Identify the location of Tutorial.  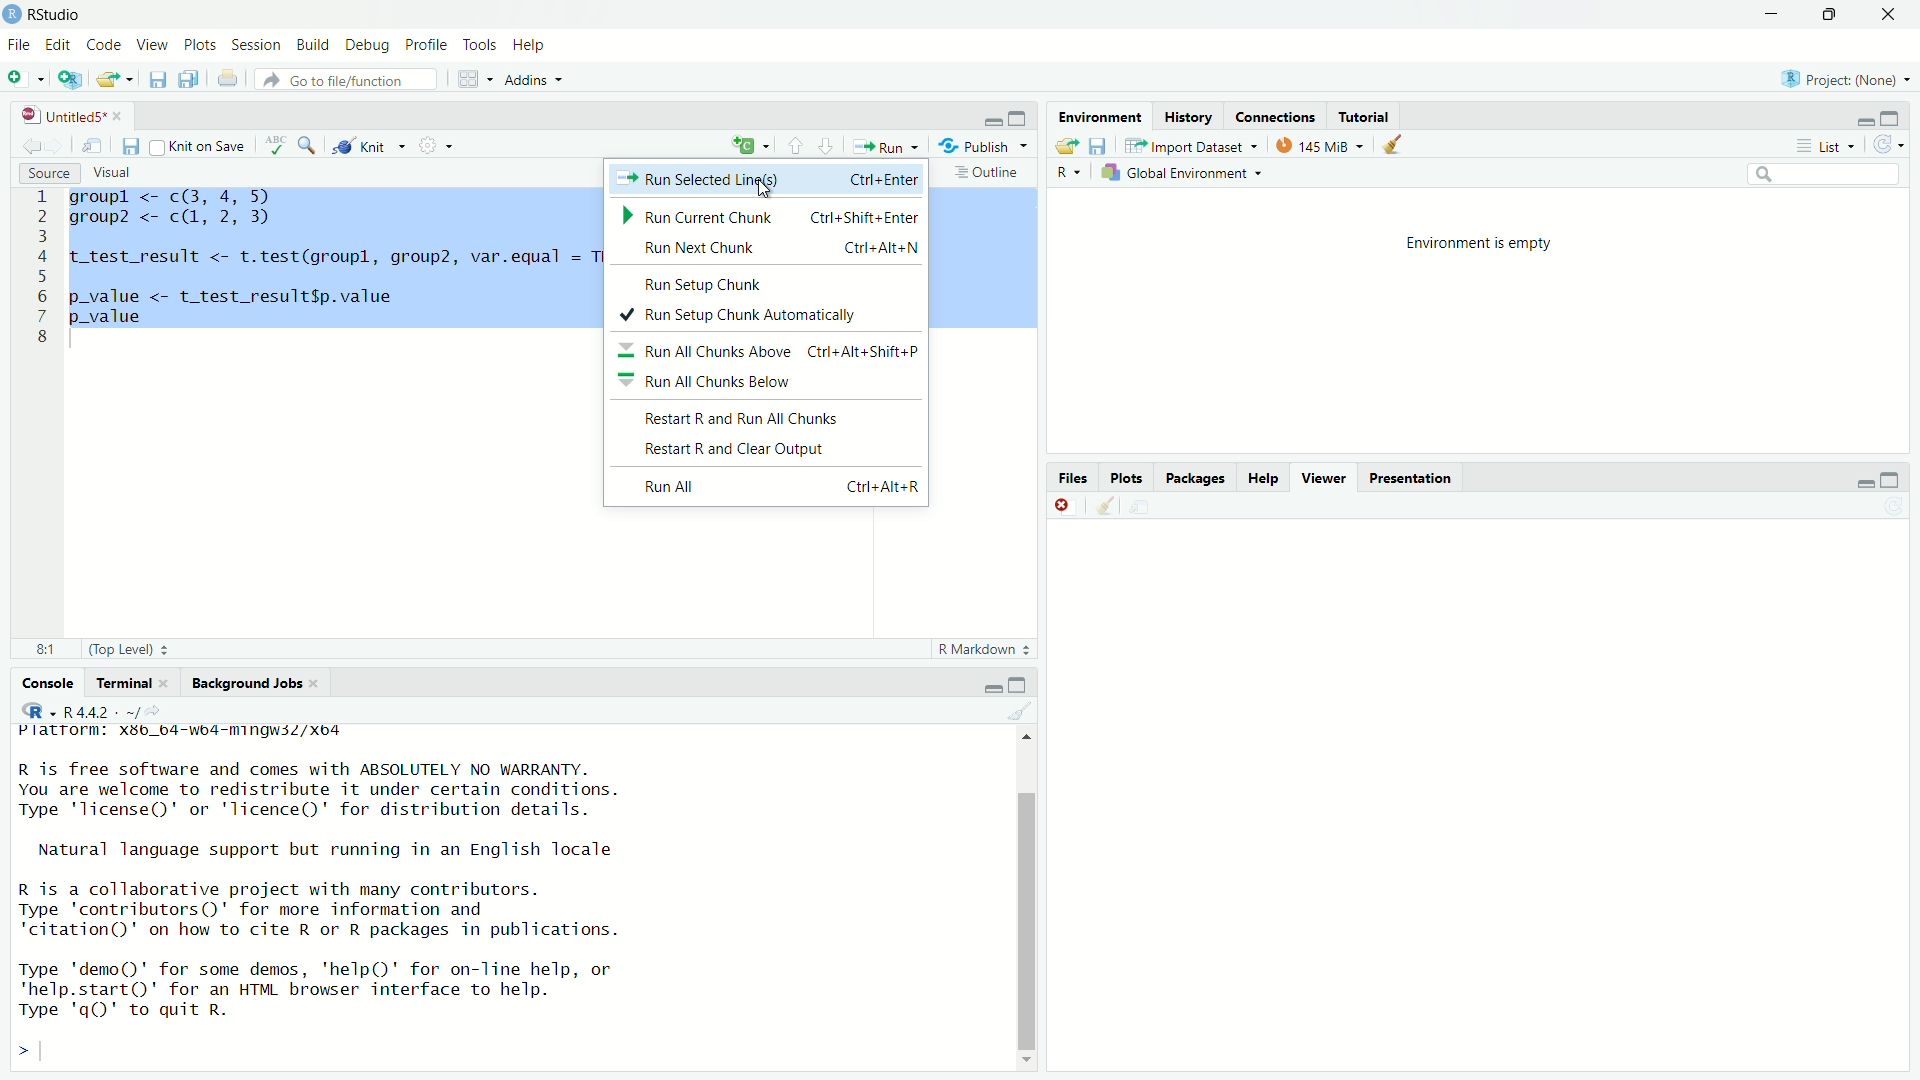
(1369, 117).